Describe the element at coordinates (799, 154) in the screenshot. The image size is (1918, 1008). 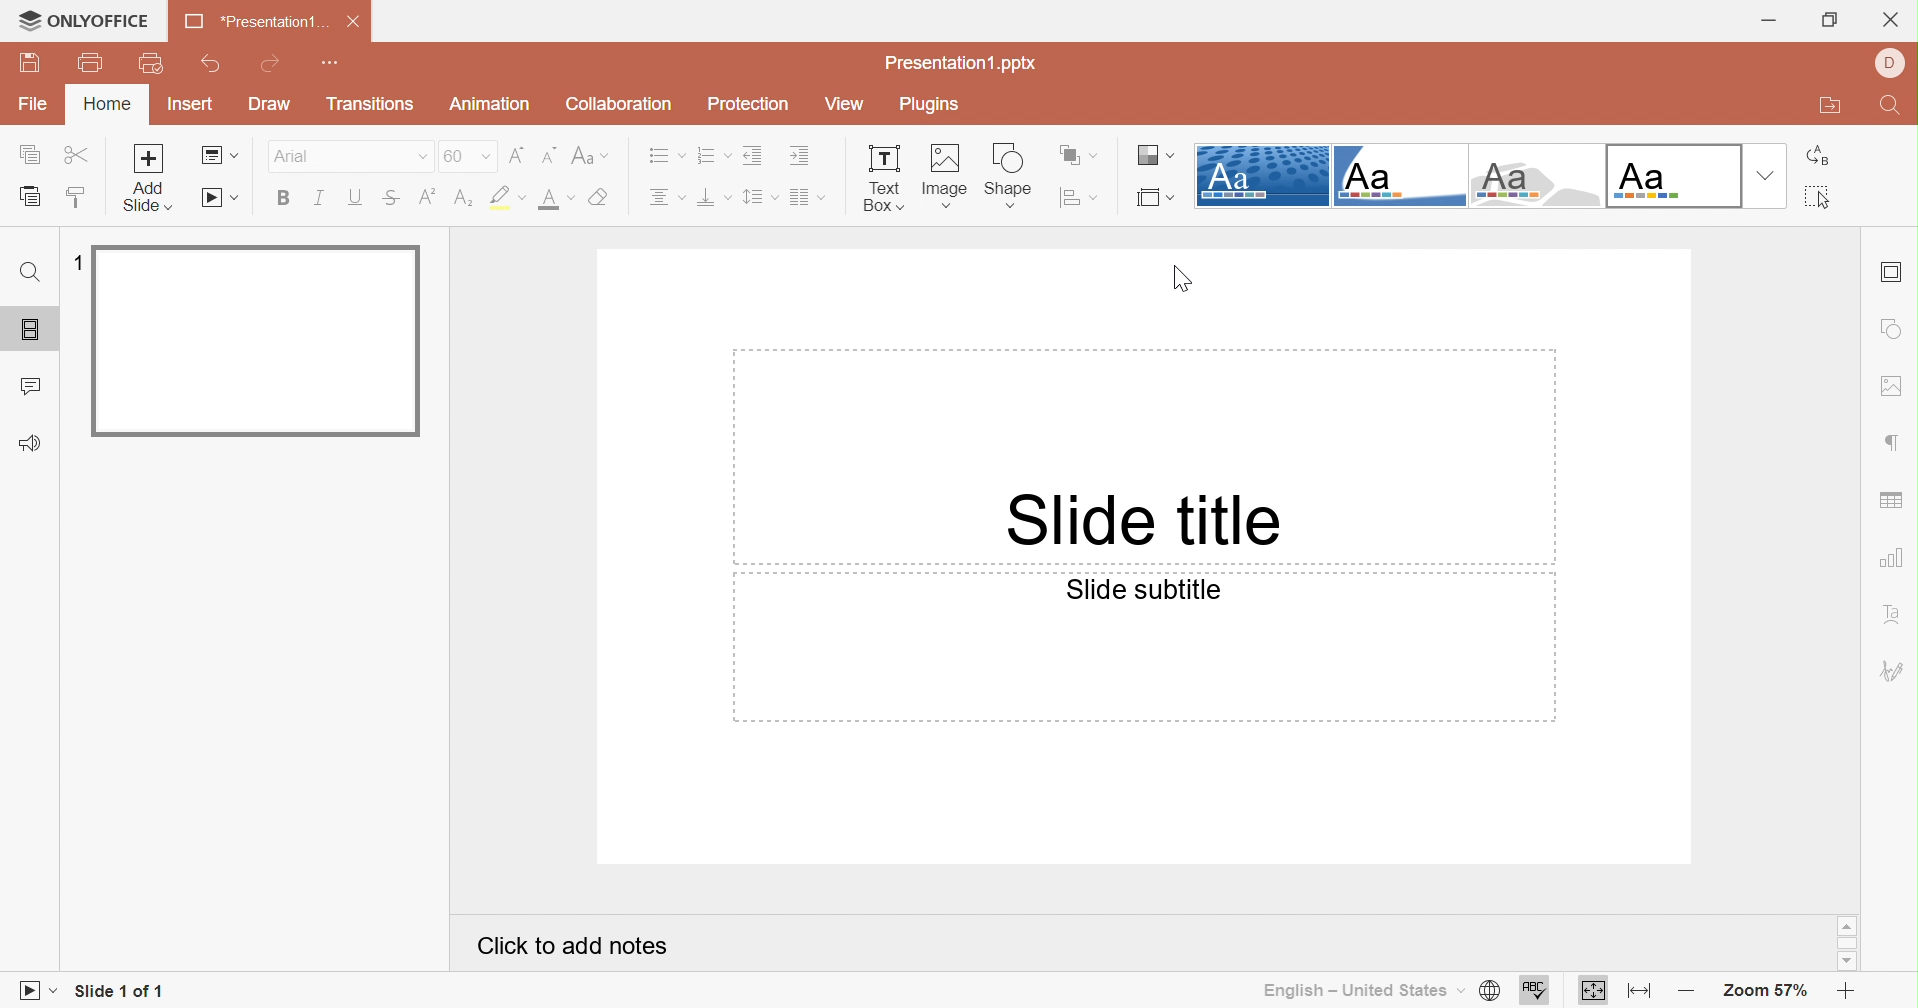
I see `Increase indent` at that location.